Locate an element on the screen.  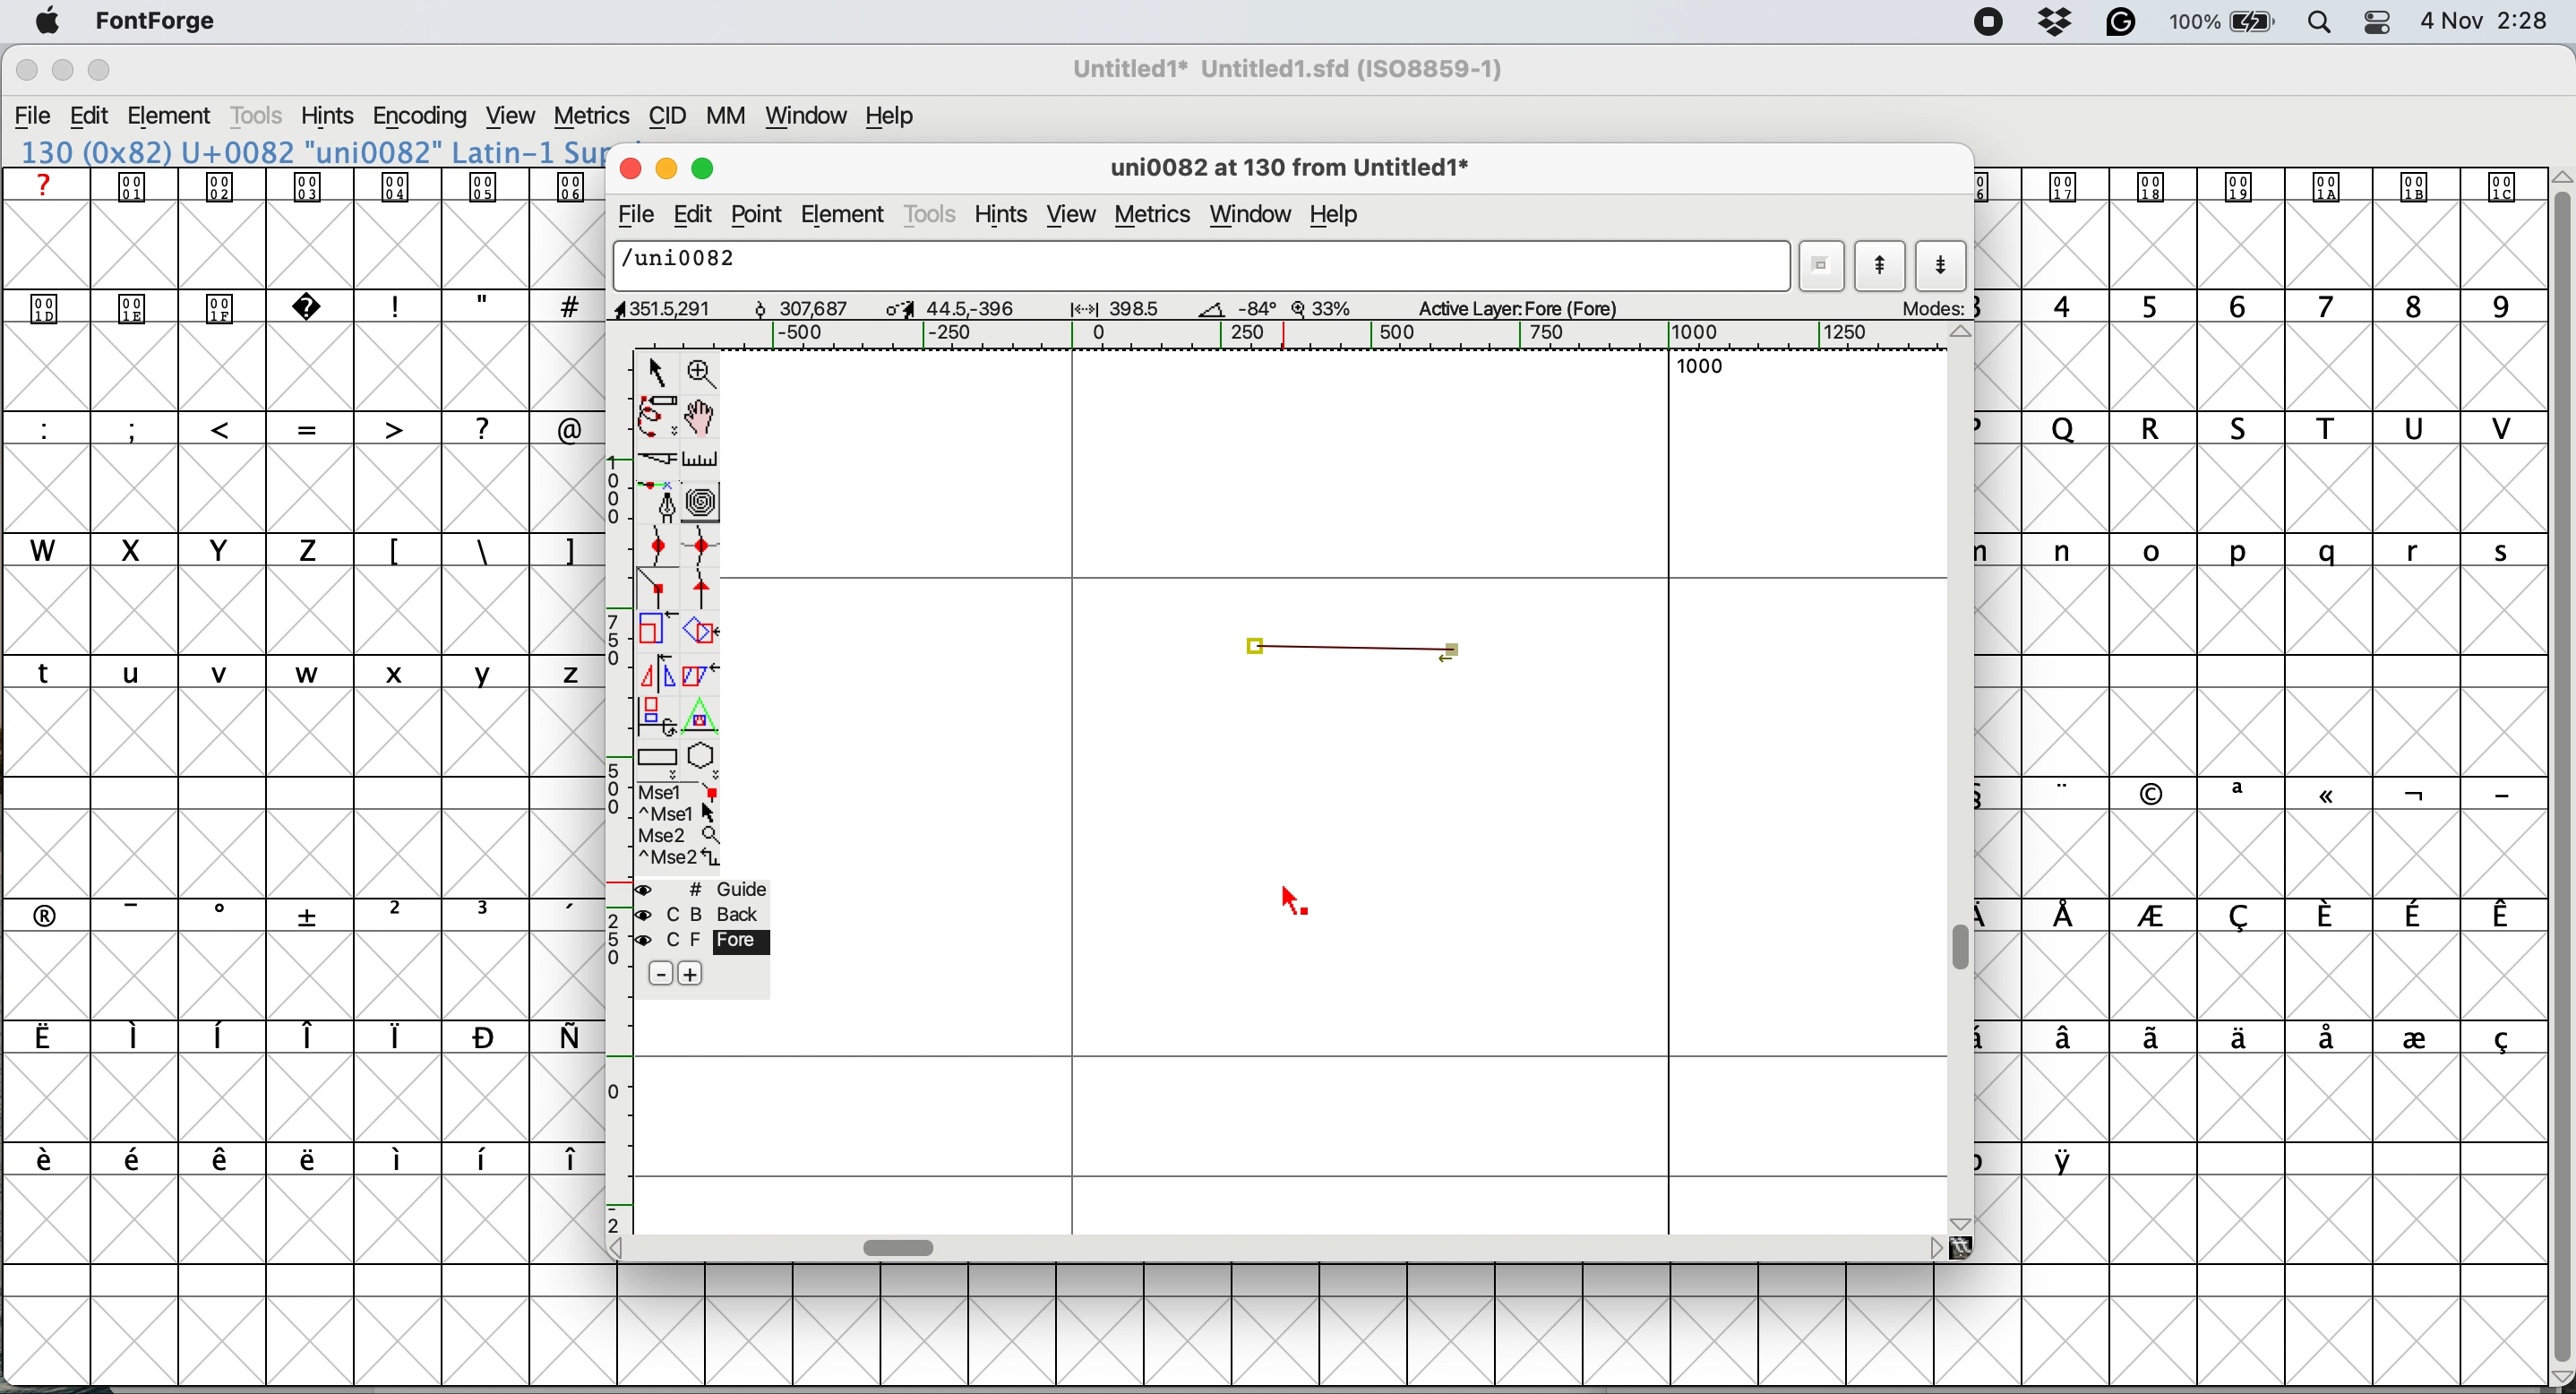
spotlight search is located at coordinates (2315, 25).